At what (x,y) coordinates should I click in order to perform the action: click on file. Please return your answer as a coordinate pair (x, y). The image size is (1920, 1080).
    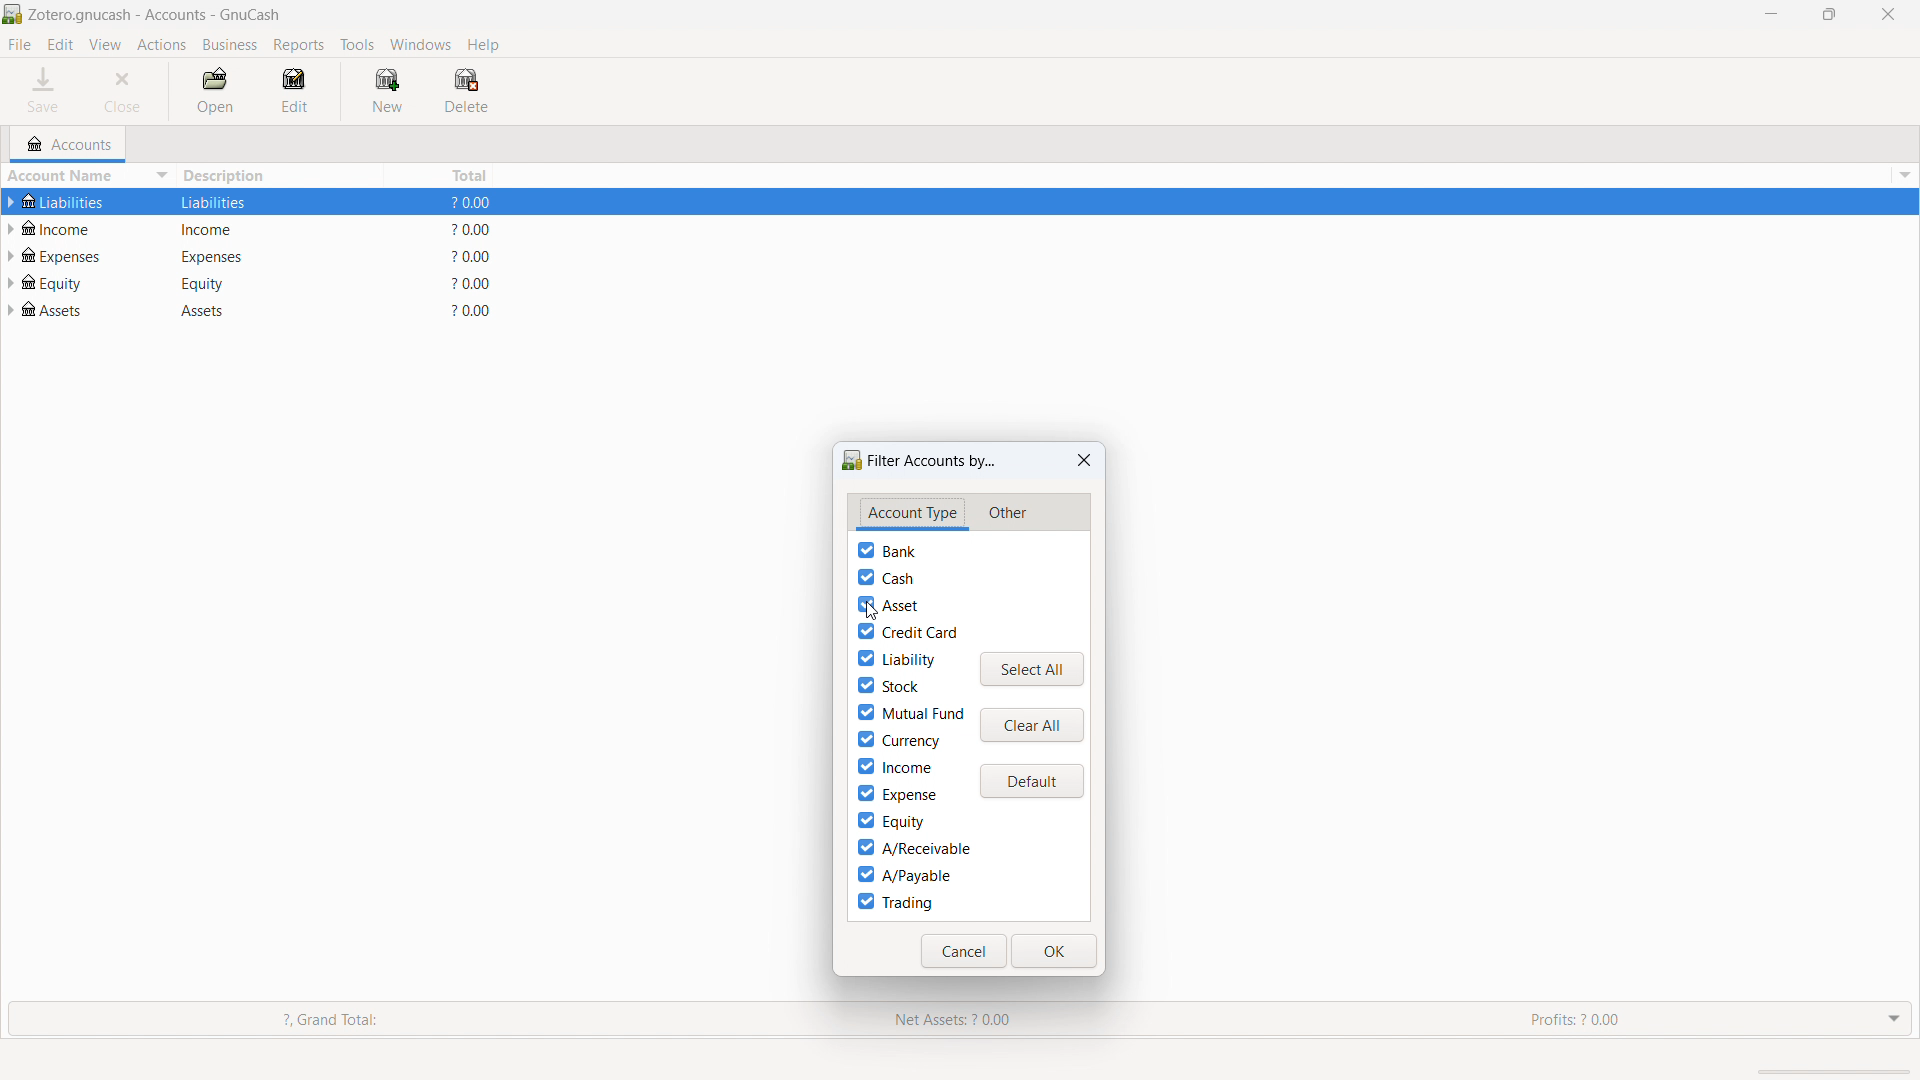
    Looking at the image, I should click on (20, 44).